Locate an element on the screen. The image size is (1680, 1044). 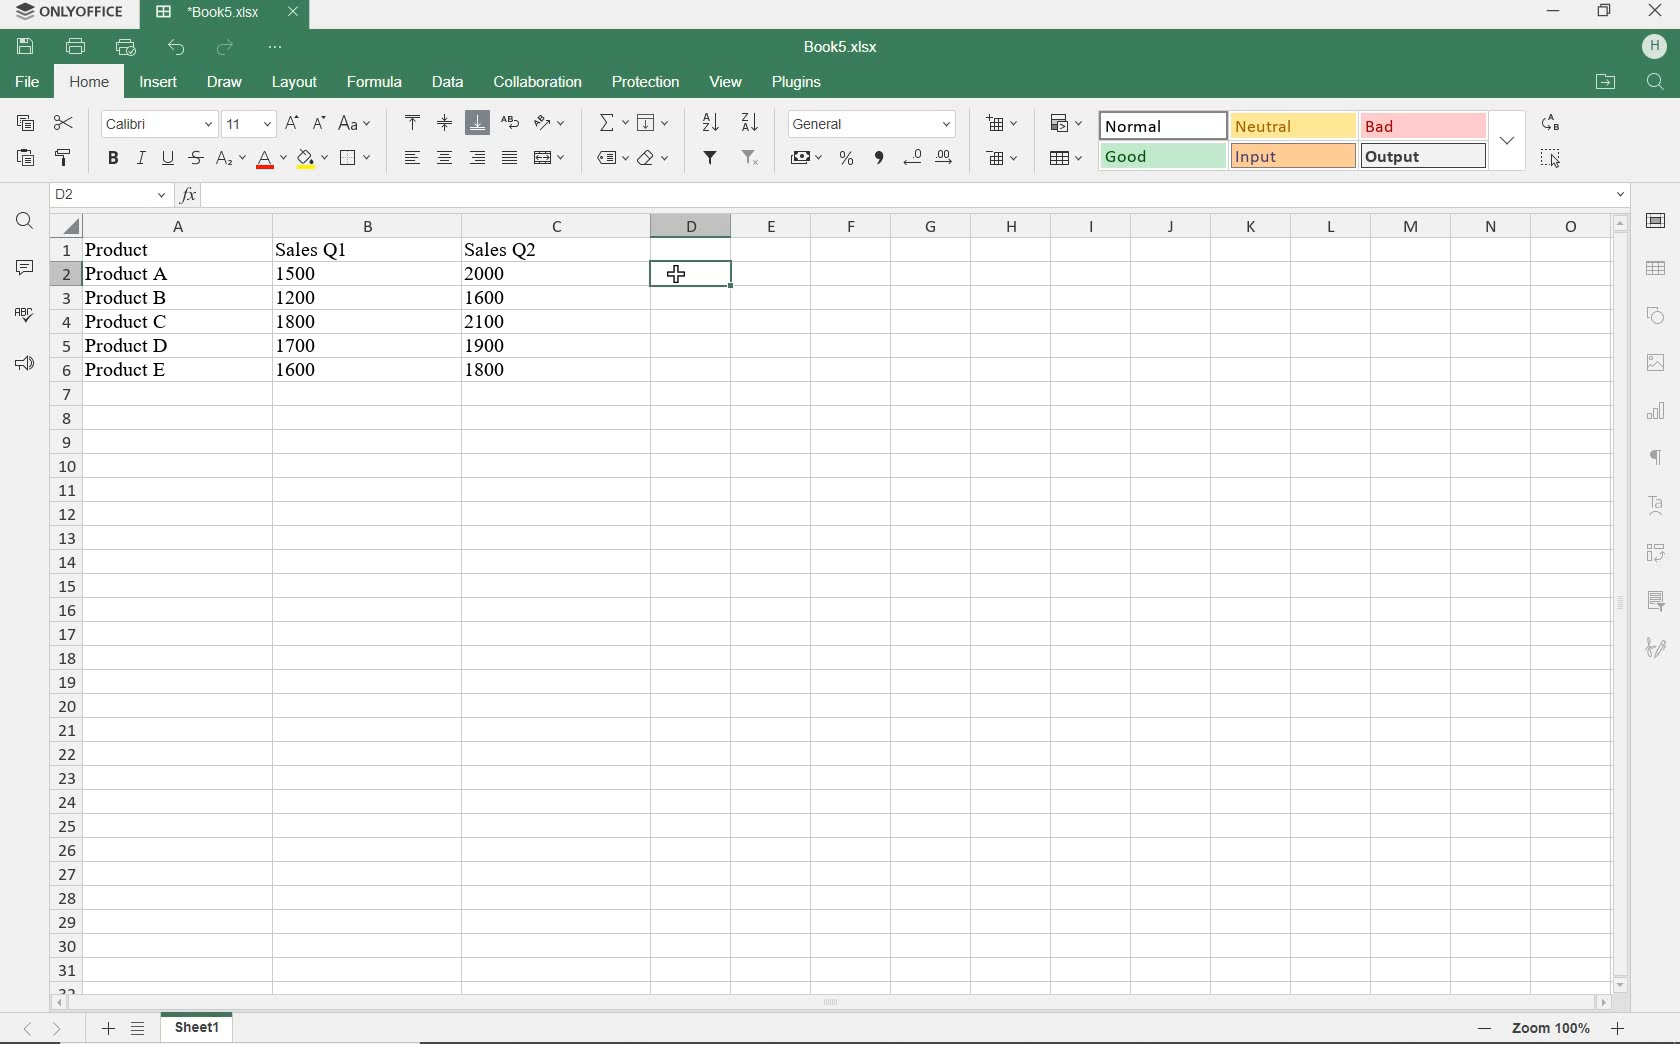
undo is located at coordinates (176, 48).